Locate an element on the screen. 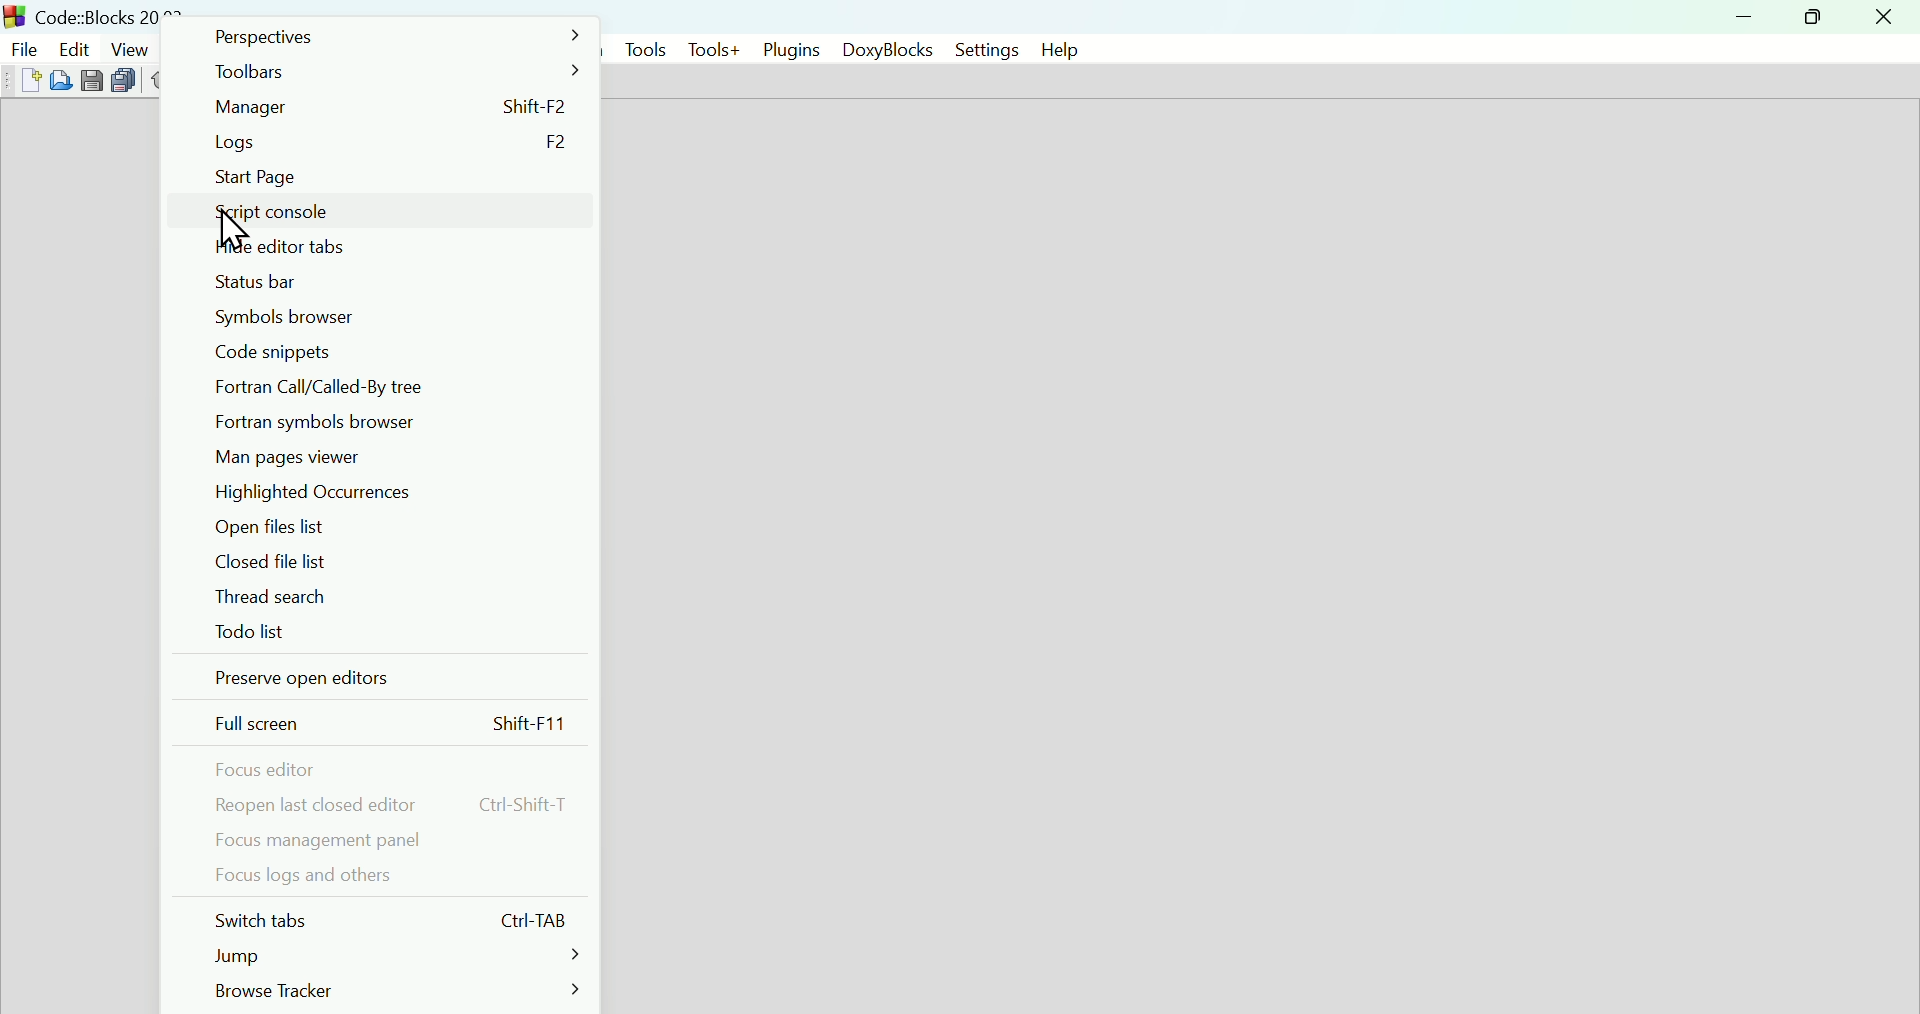 This screenshot has width=1920, height=1014. edit is located at coordinates (72, 46).